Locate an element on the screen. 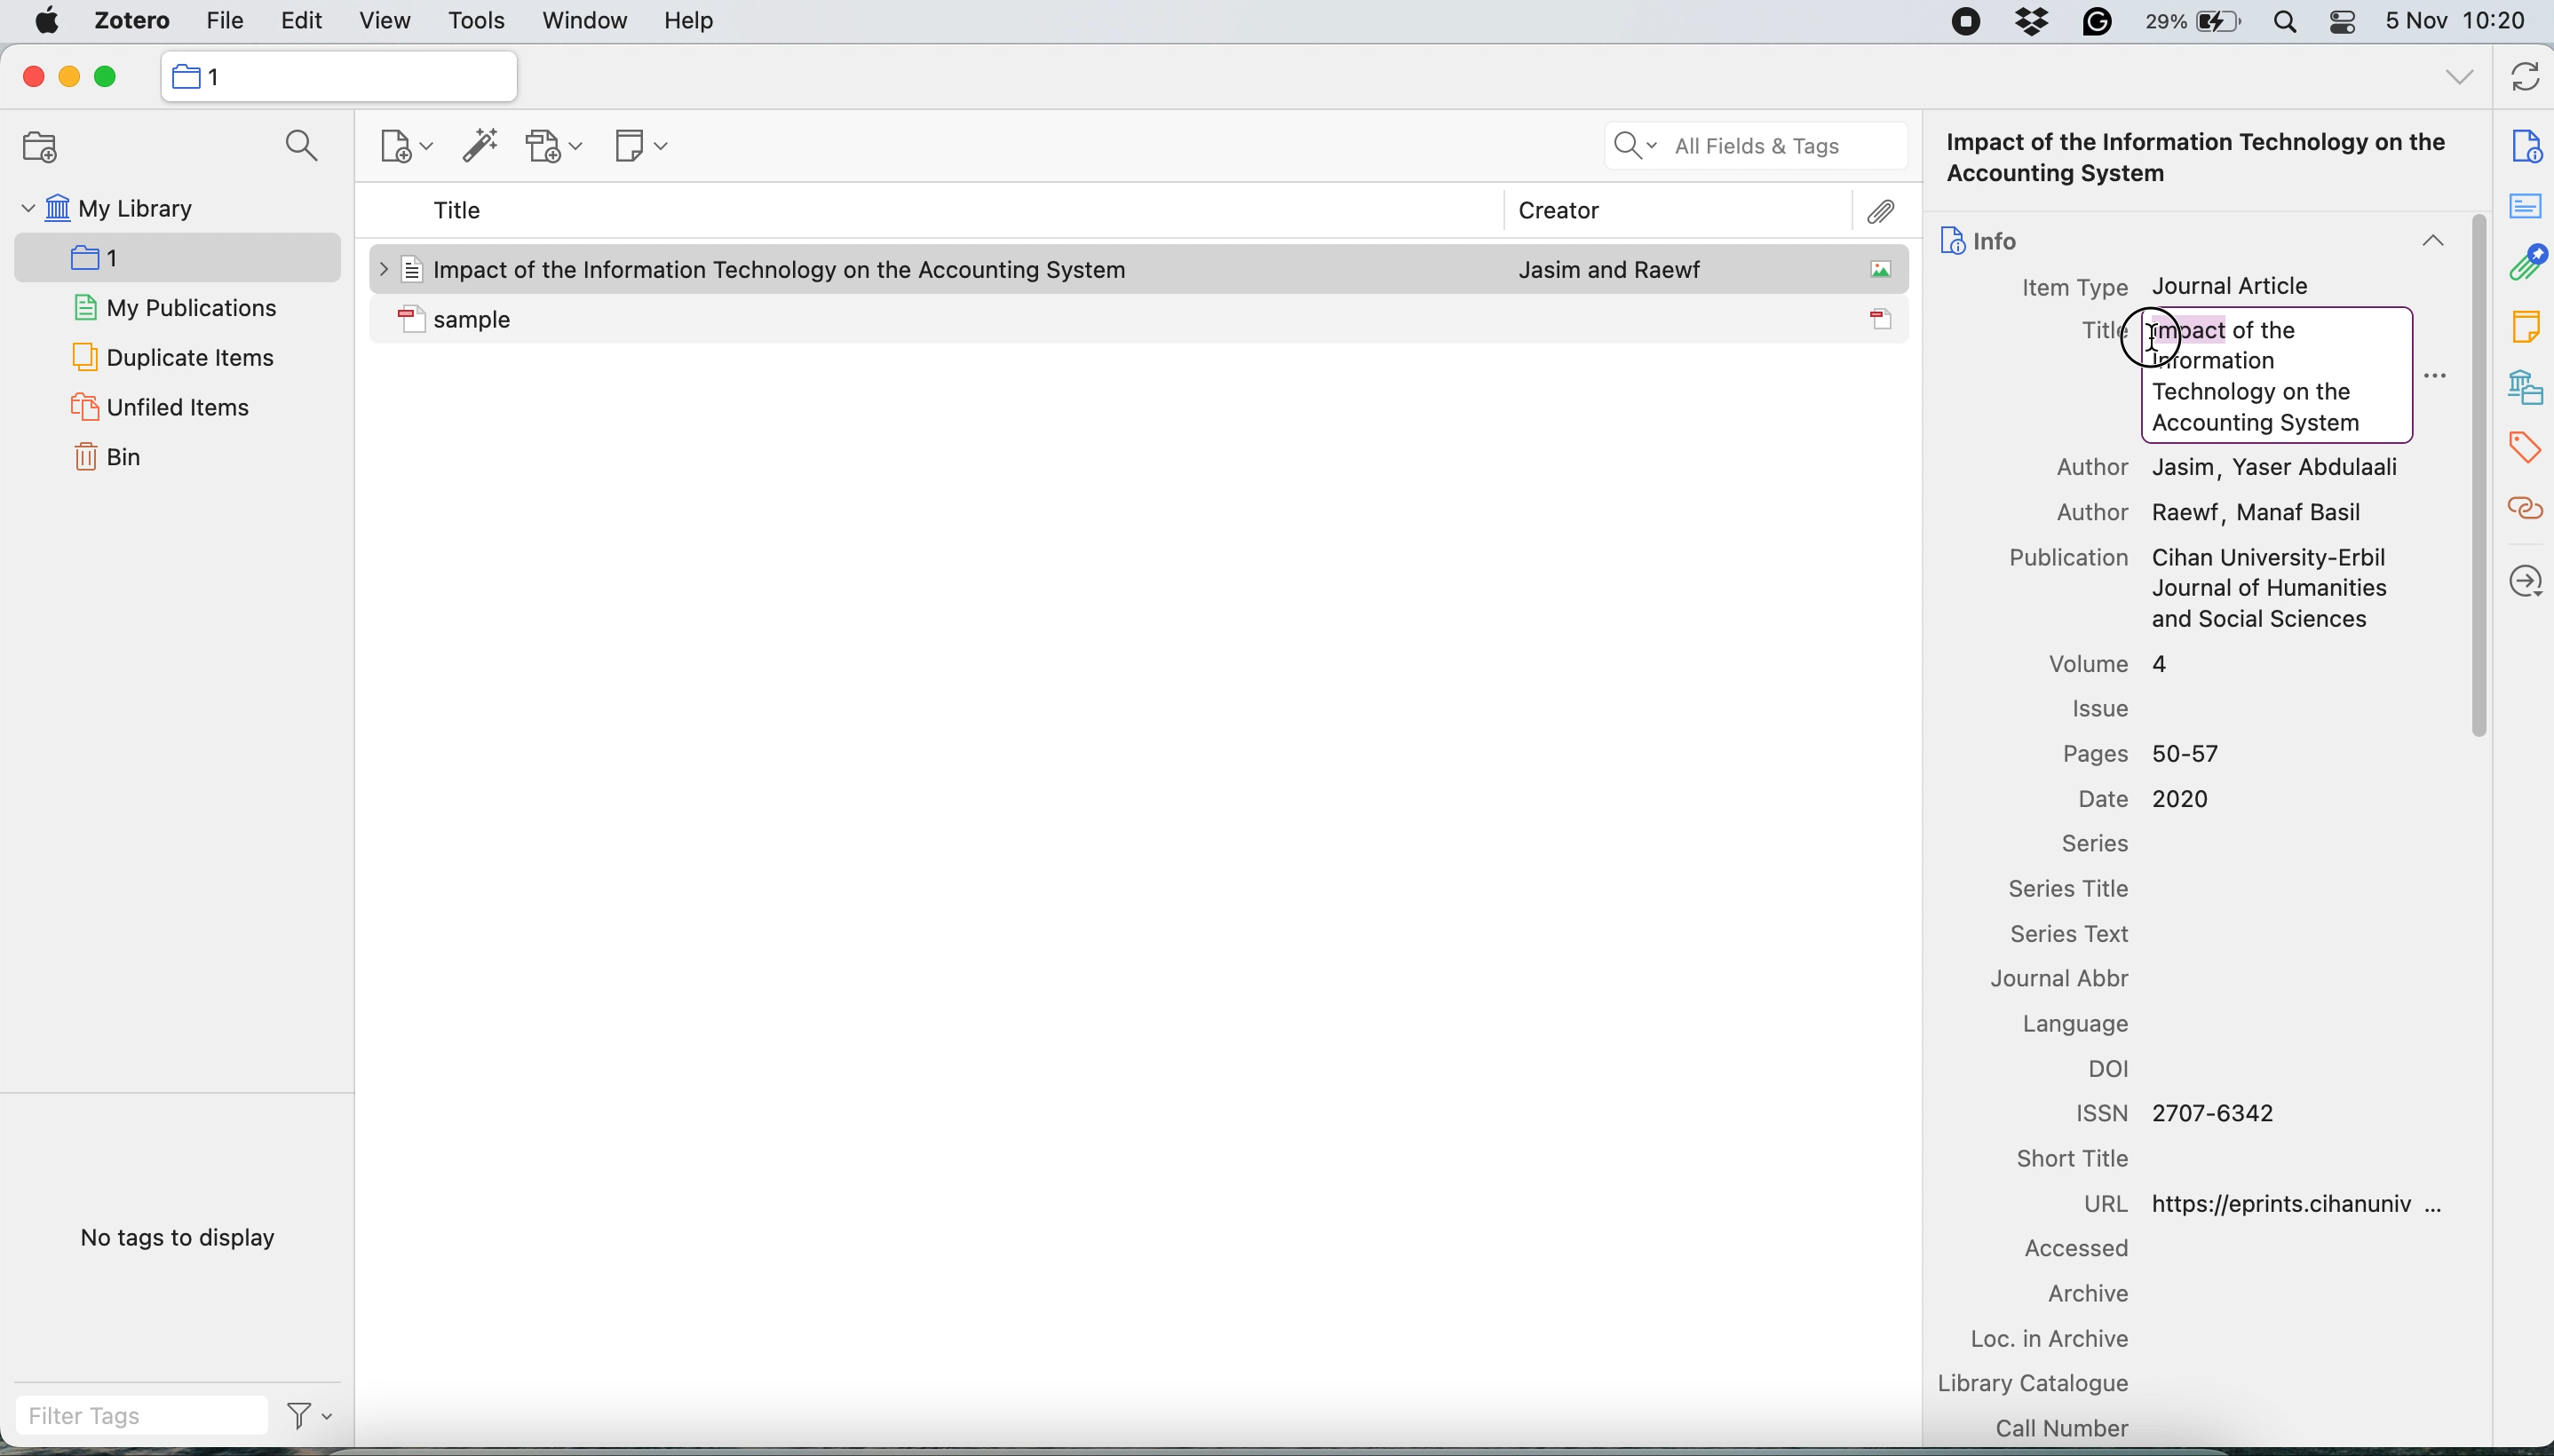  related is located at coordinates (2524, 513).